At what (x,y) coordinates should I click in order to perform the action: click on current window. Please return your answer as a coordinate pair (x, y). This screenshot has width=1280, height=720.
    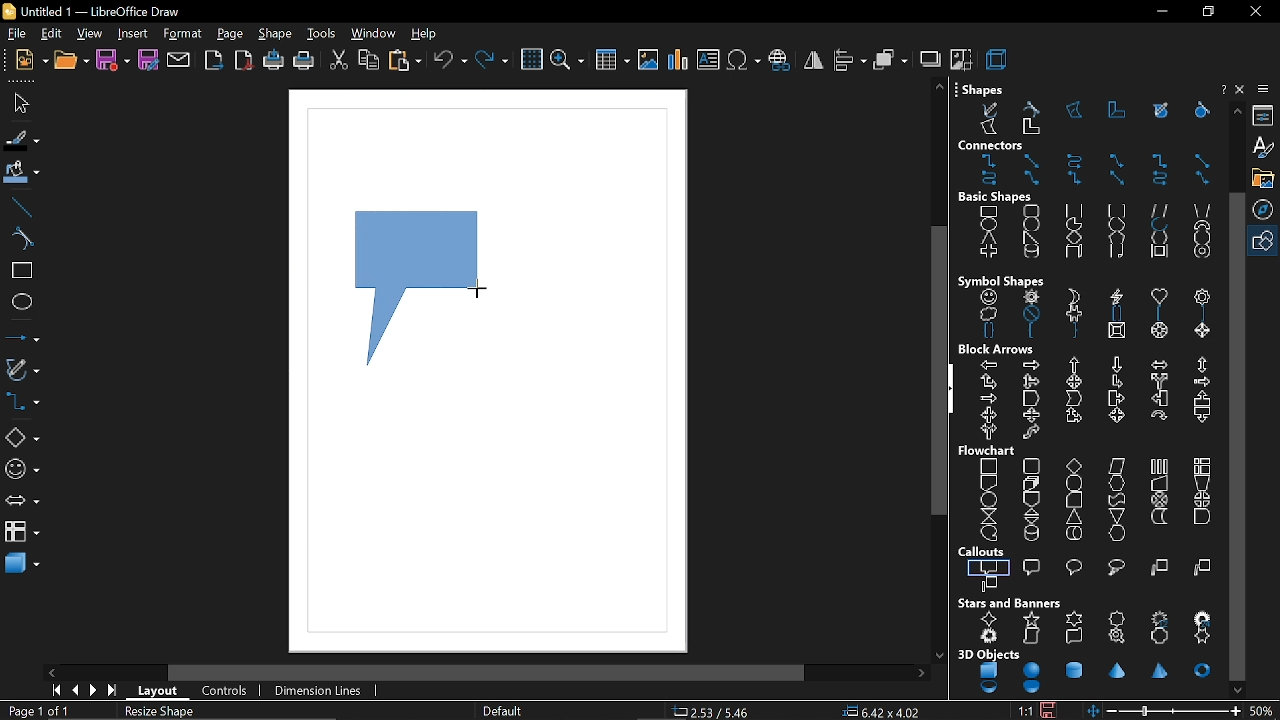
    Looking at the image, I should click on (102, 10).